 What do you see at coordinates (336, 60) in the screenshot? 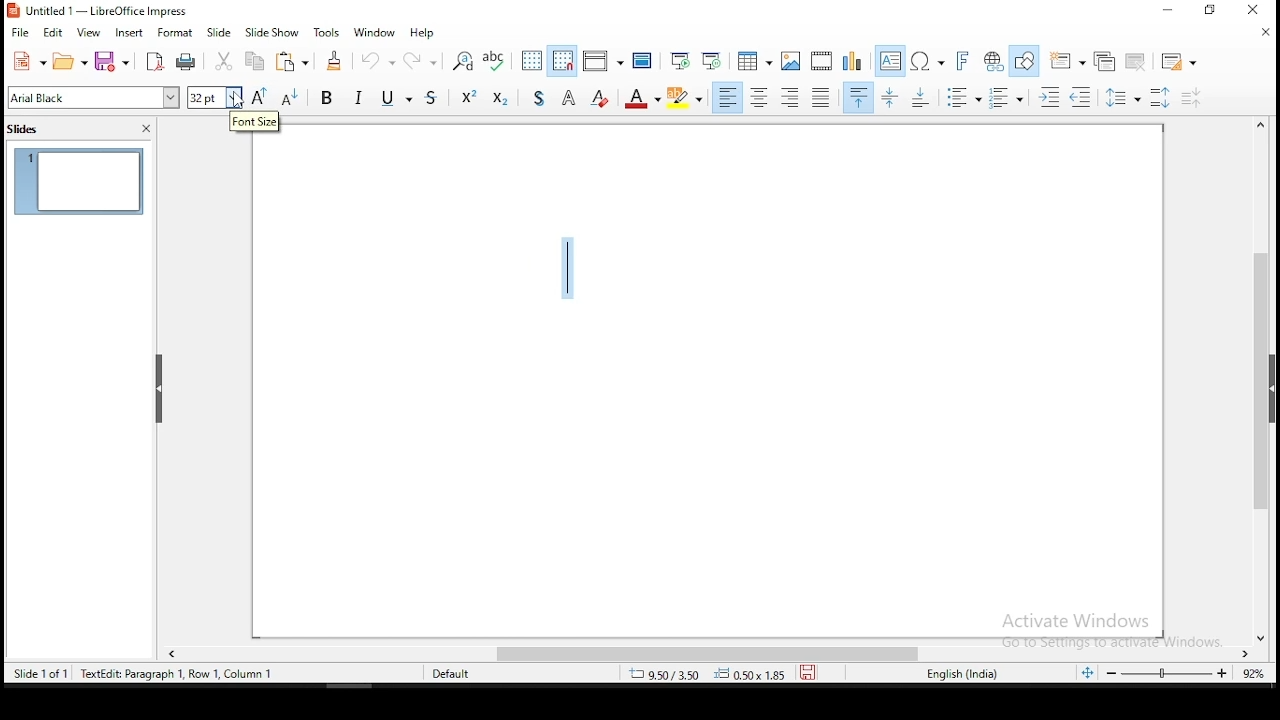
I see `clone formatting` at bounding box center [336, 60].